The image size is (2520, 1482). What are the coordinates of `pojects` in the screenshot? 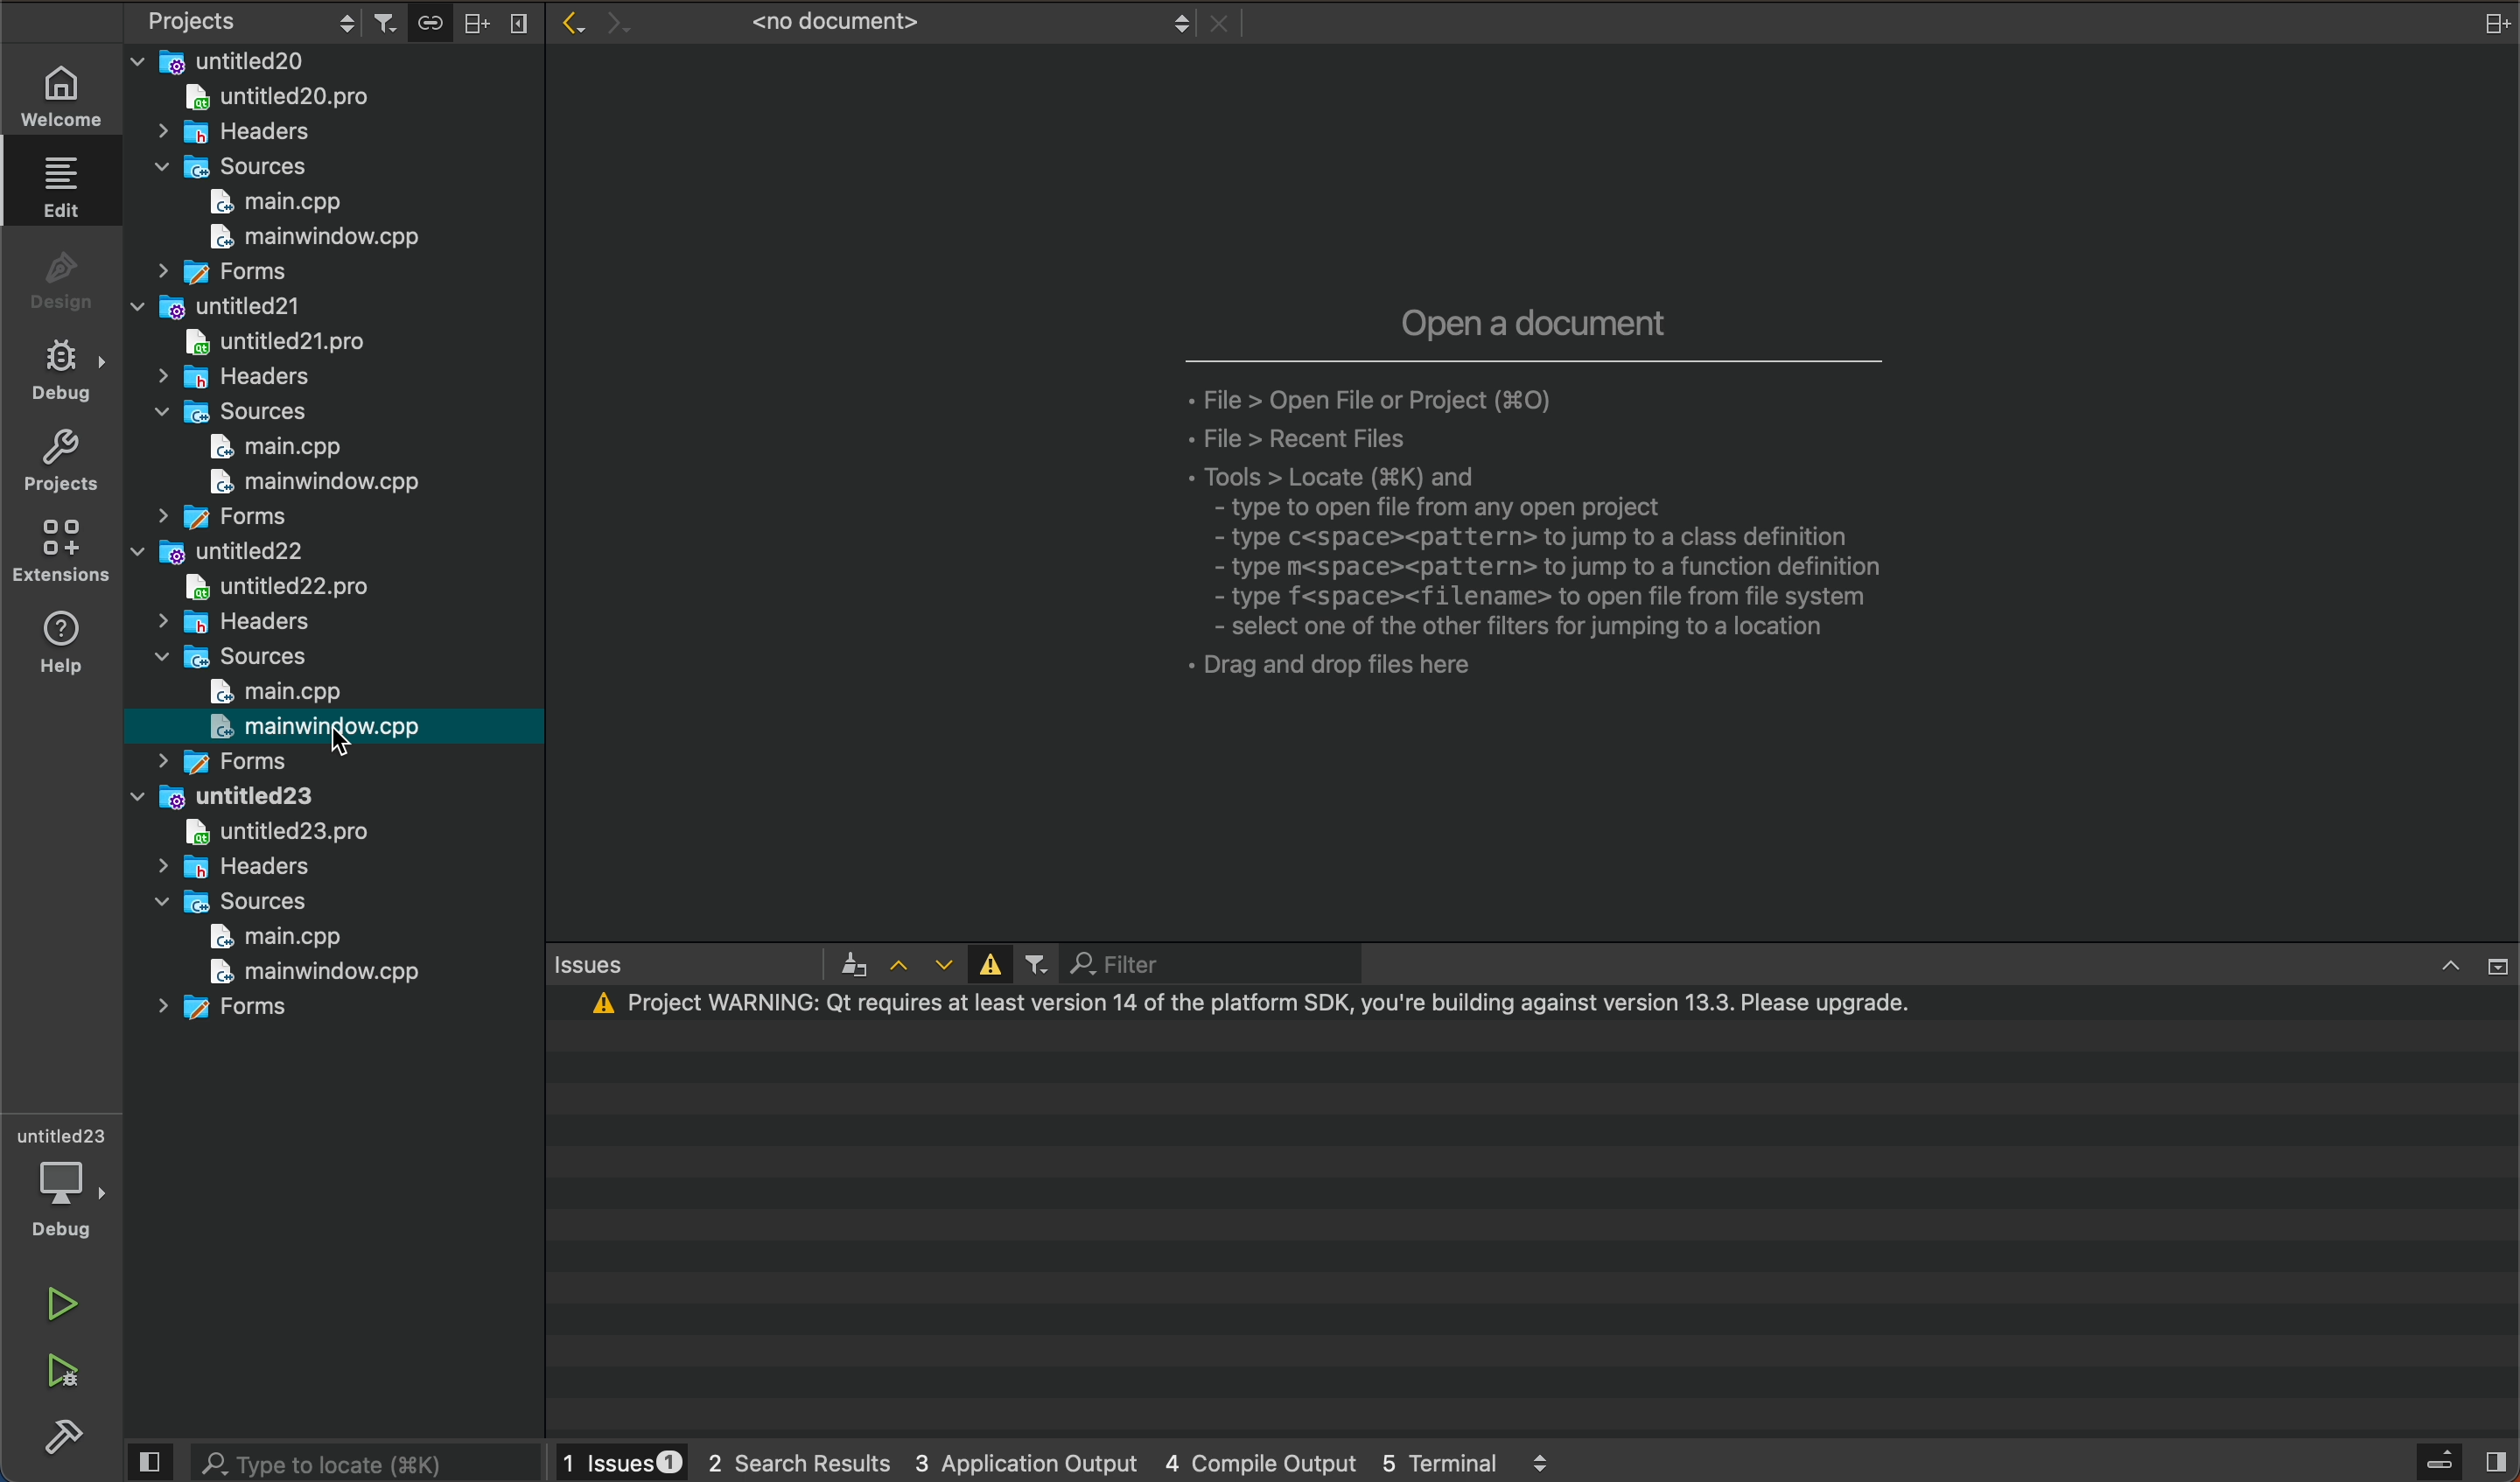 It's located at (246, 24).